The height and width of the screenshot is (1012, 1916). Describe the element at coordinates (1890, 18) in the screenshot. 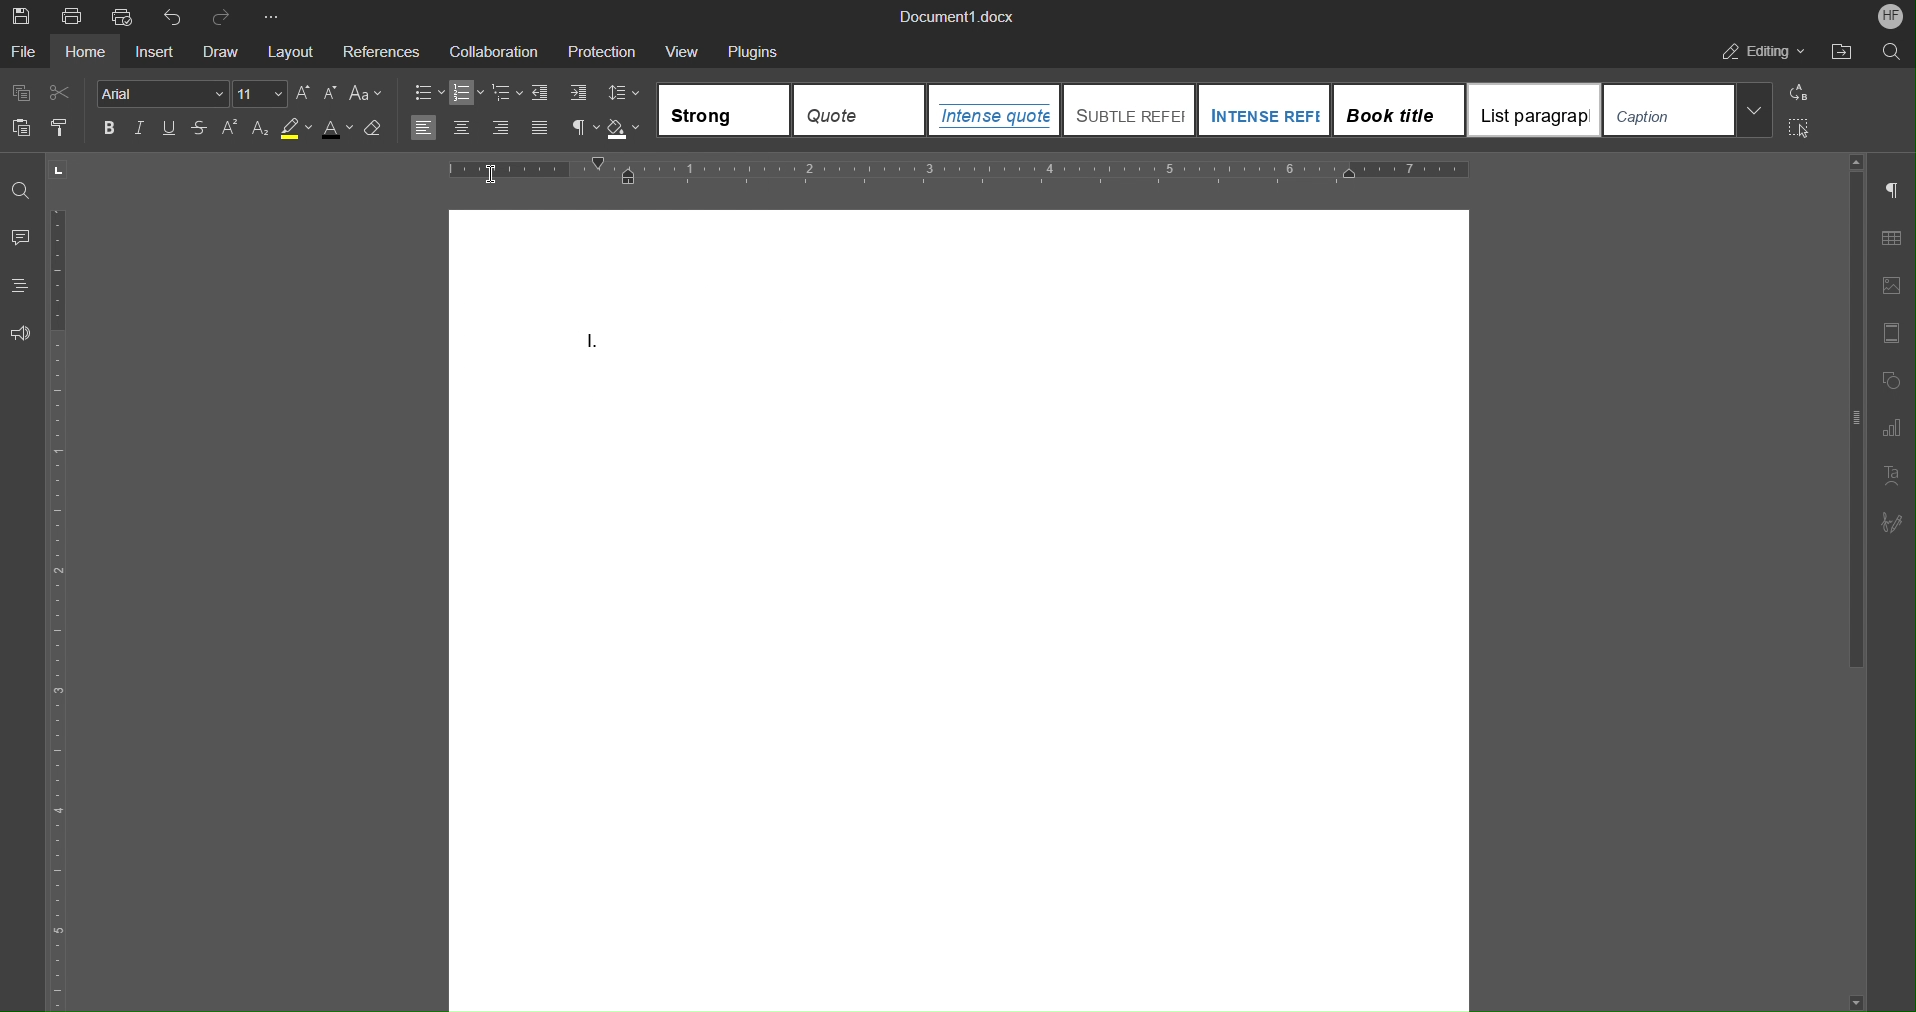

I see `Account ` at that location.